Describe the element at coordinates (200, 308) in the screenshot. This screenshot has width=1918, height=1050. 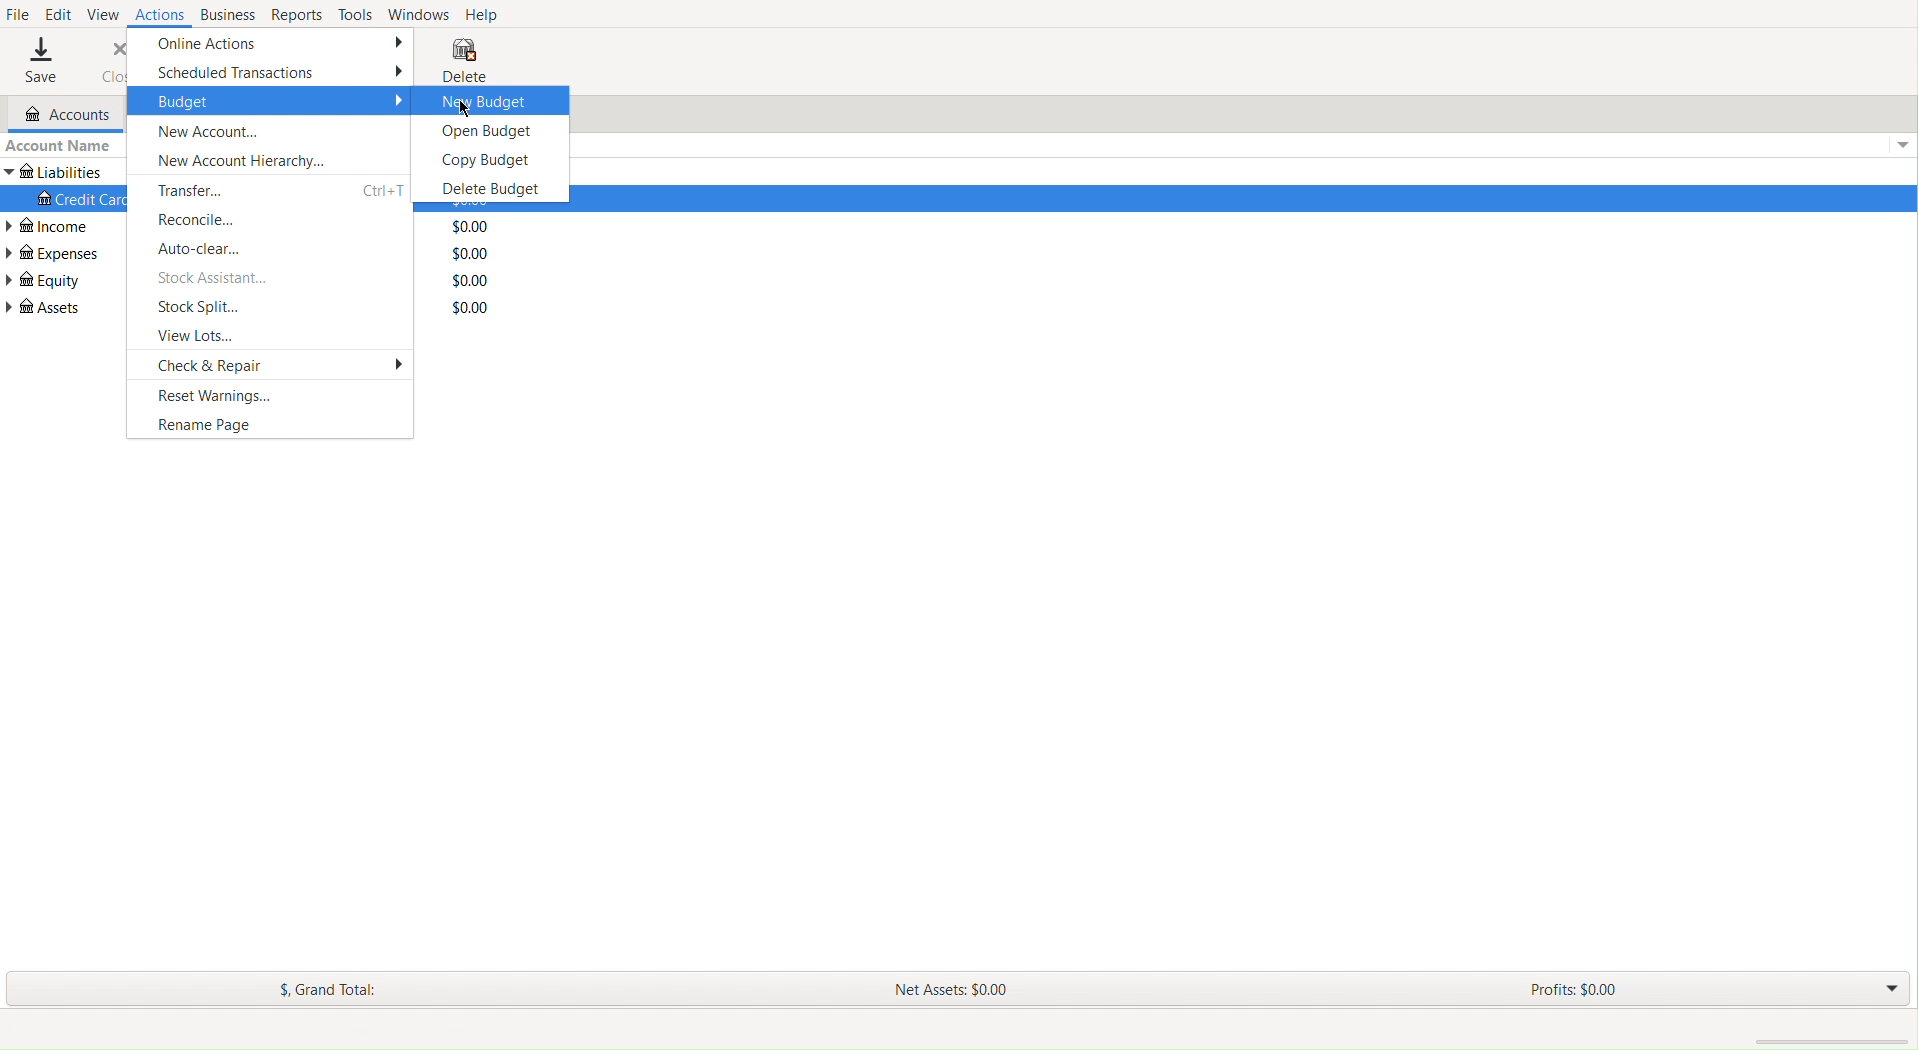
I see `Stock Split` at that location.